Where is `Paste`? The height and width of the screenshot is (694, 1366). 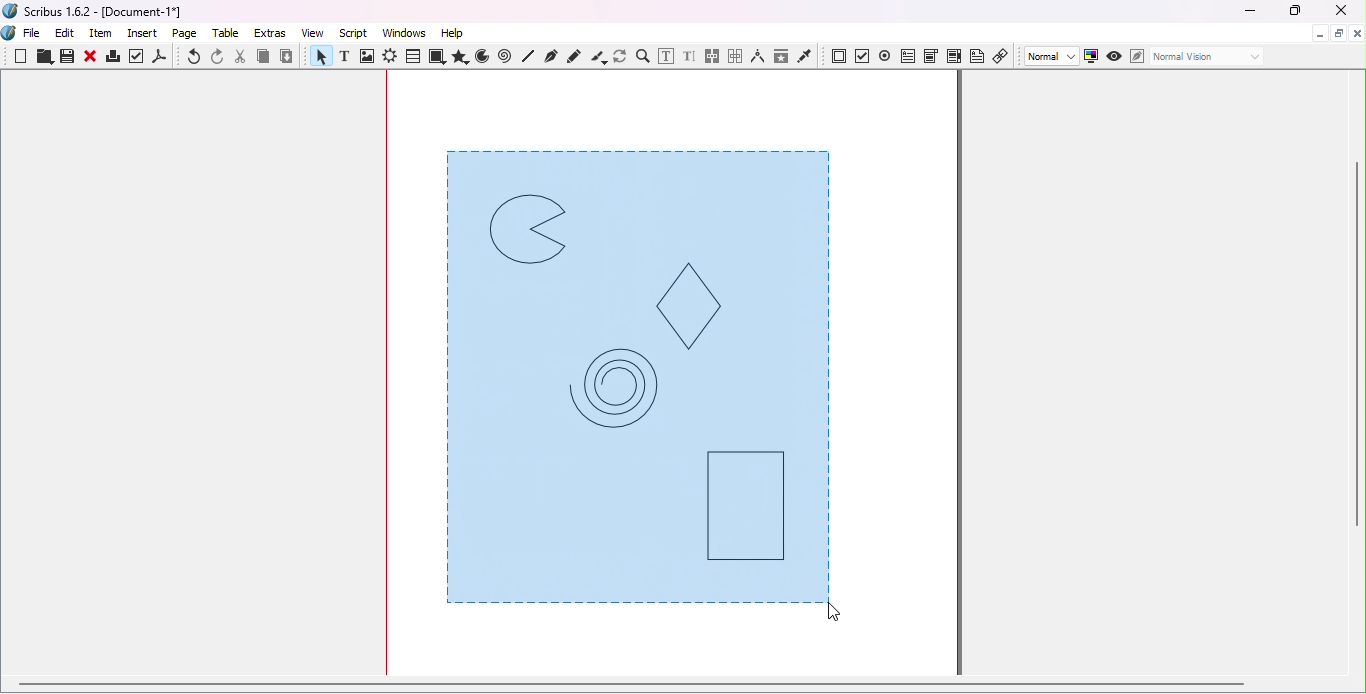
Paste is located at coordinates (287, 57).